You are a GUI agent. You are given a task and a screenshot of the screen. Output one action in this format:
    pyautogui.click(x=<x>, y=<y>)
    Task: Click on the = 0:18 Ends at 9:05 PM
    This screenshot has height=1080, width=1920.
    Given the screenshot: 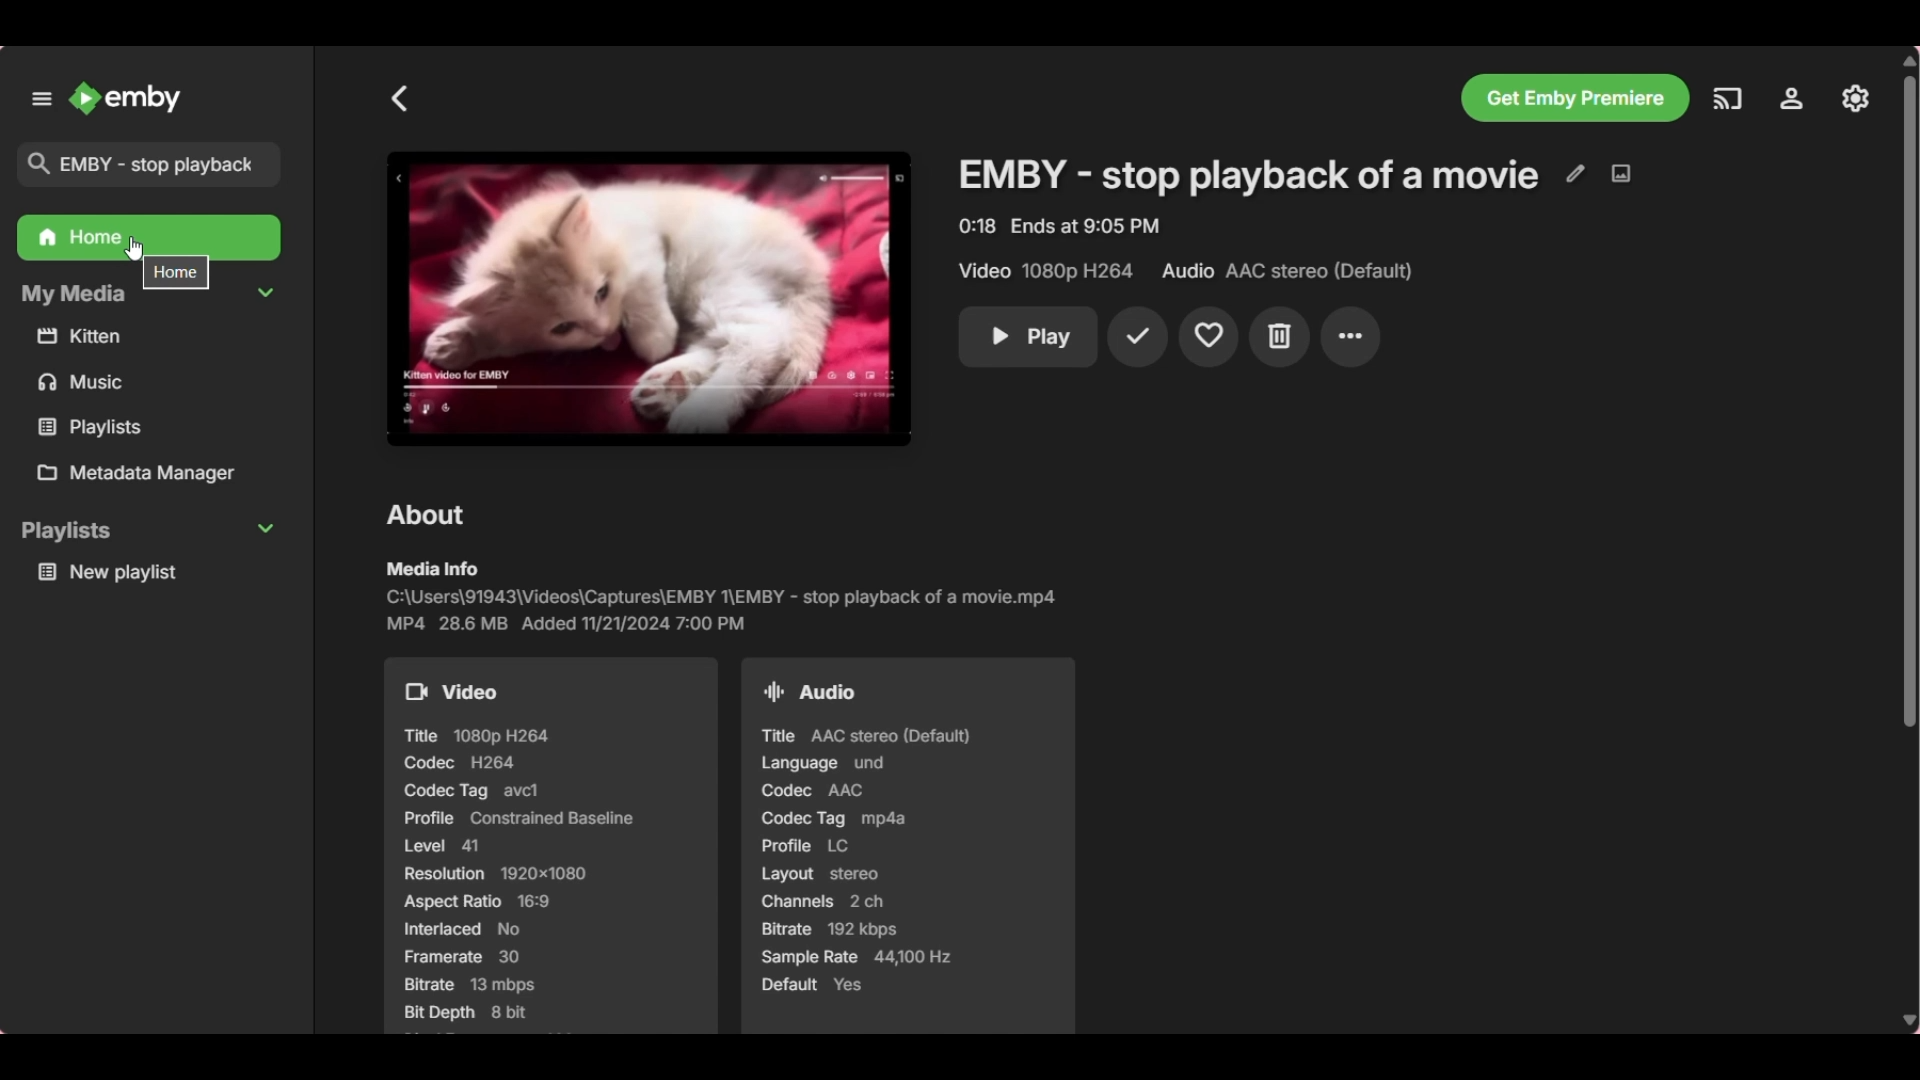 What is the action you would take?
    pyautogui.click(x=1067, y=224)
    